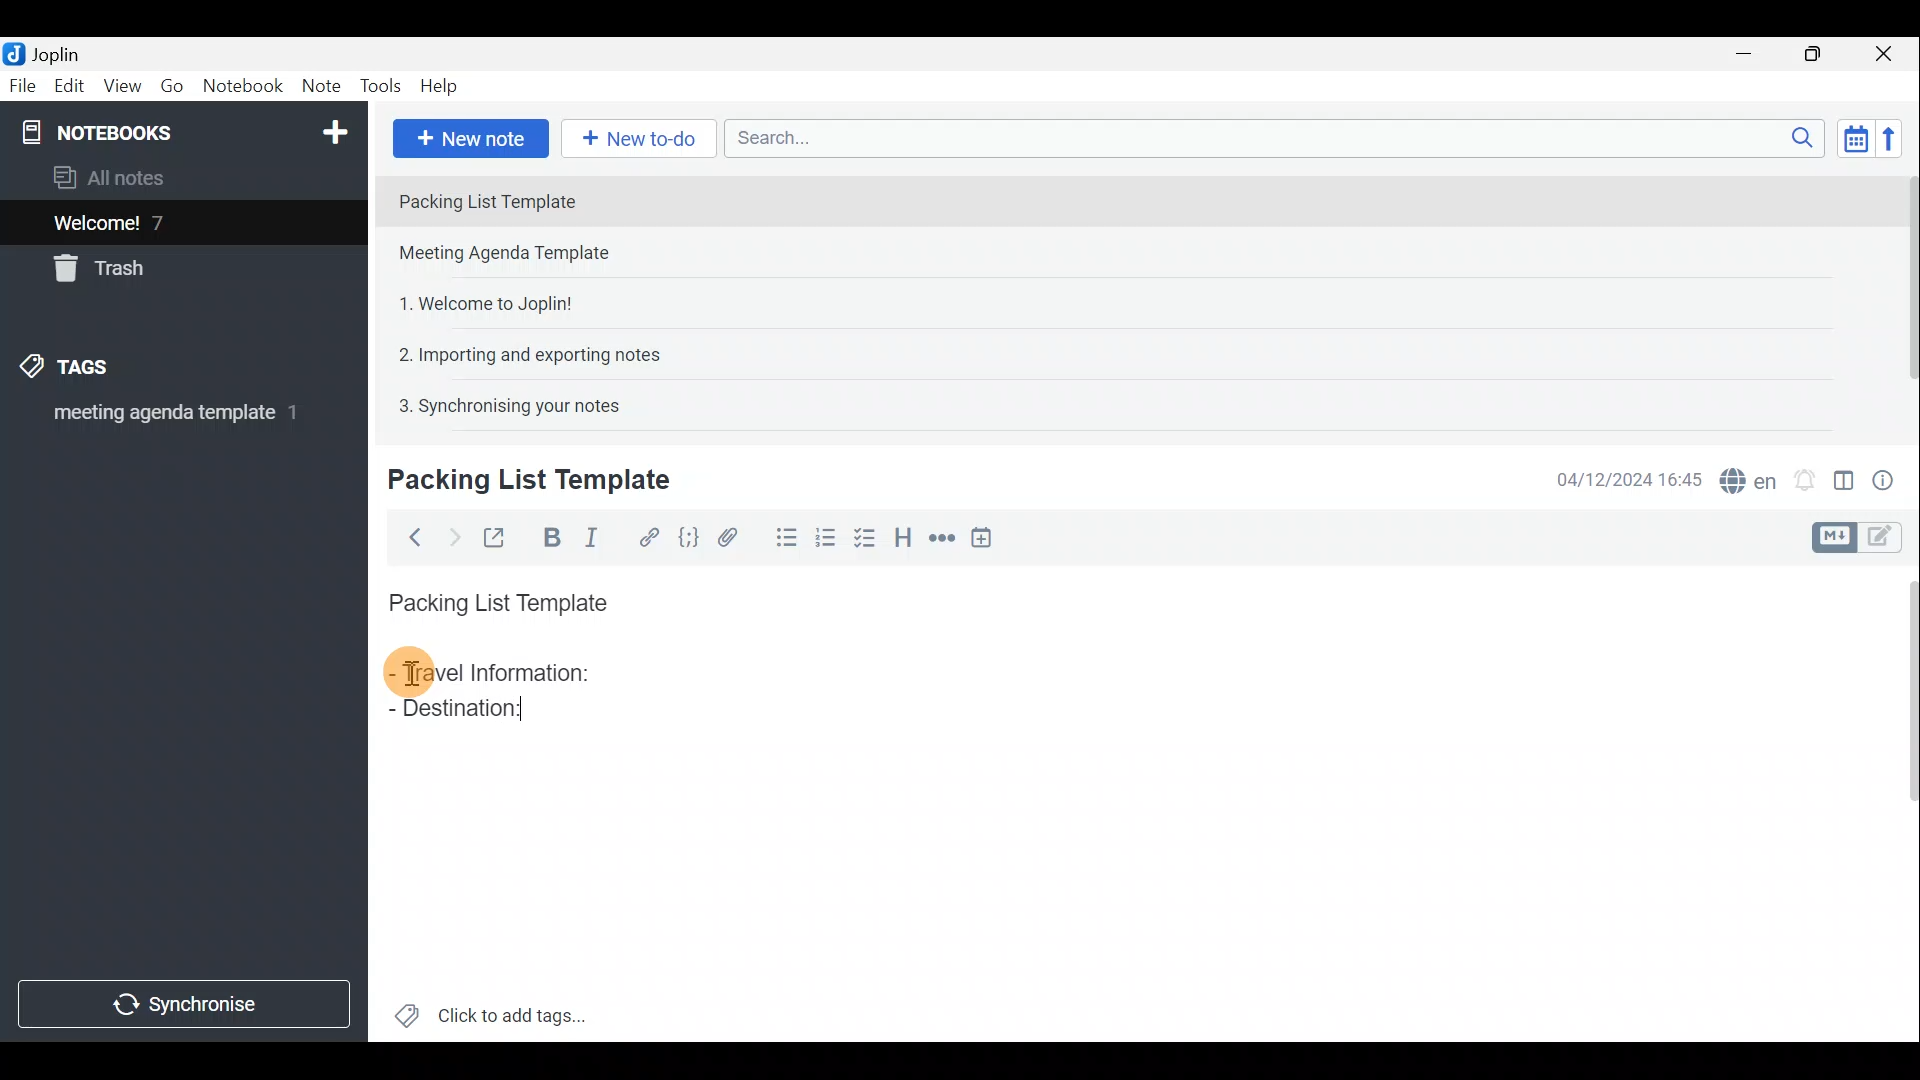 The height and width of the screenshot is (1080, 1920). Describe the element at coordinates (1629, 478) in the screenshot. I see `Date & time` at that location.